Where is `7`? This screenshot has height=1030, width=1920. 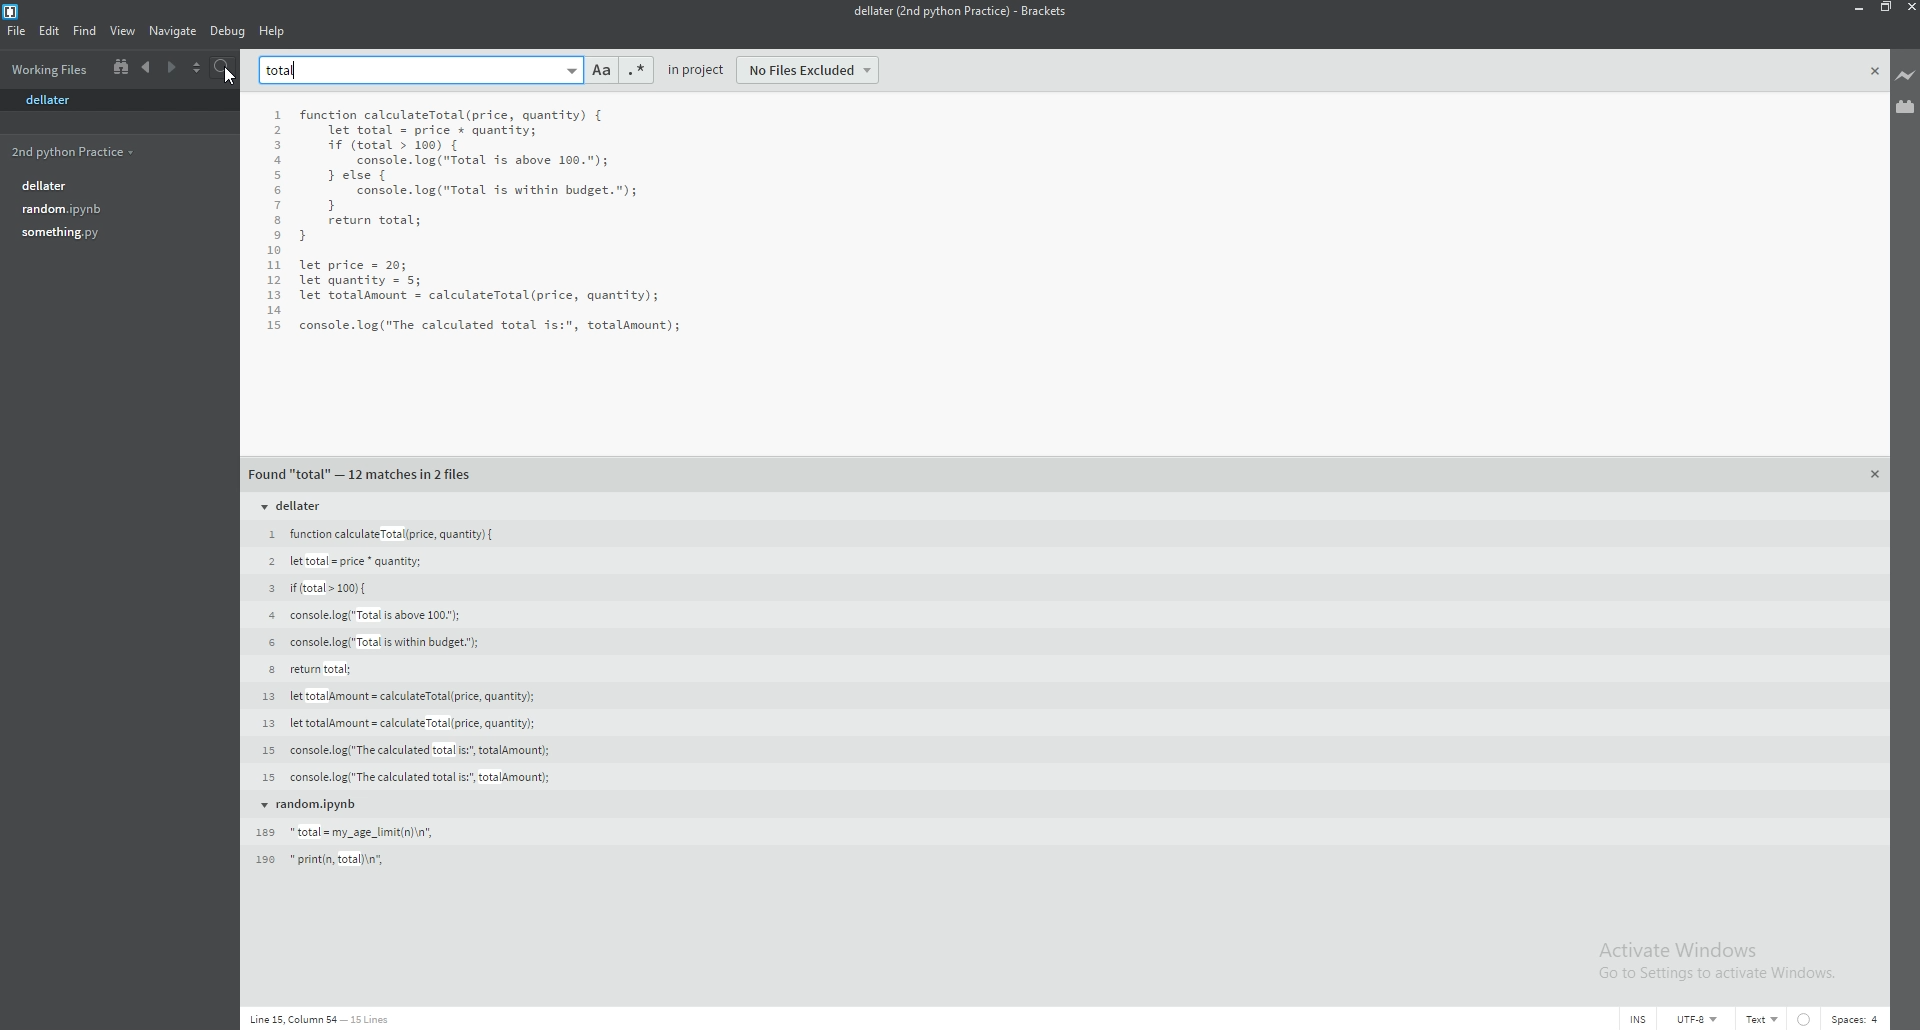
7 is located at coordinates (275, 207).